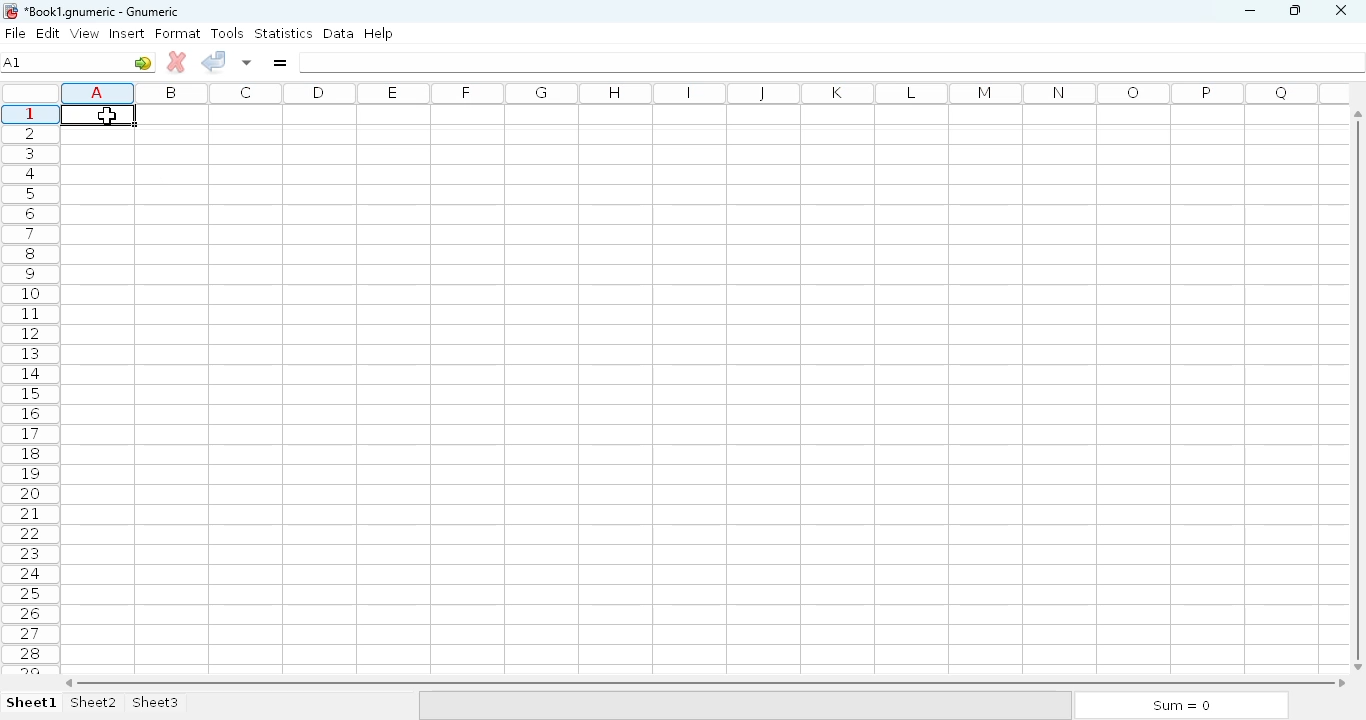 Image resolution: width=1366 pixels, height=720 pixels. I want to click on edit, so click(49, 33).